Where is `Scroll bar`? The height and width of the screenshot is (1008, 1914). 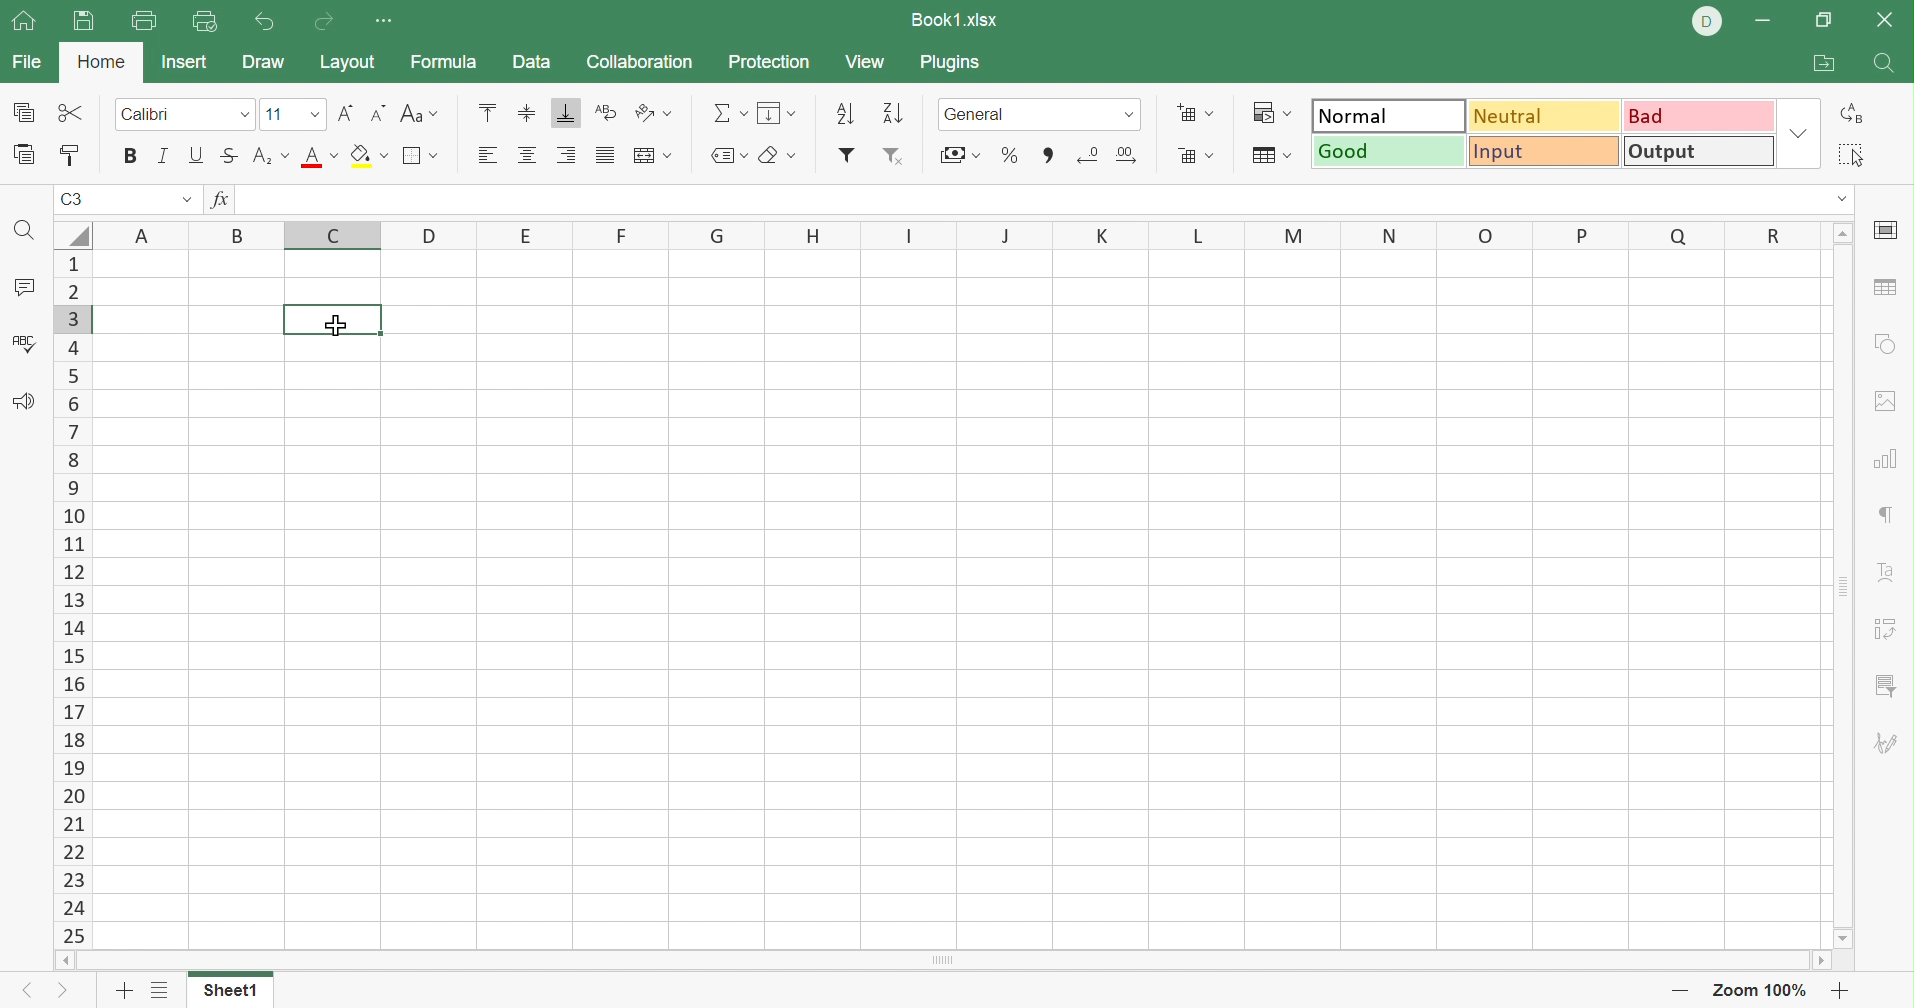 Scroll bar is located at coordinates (942, 960).